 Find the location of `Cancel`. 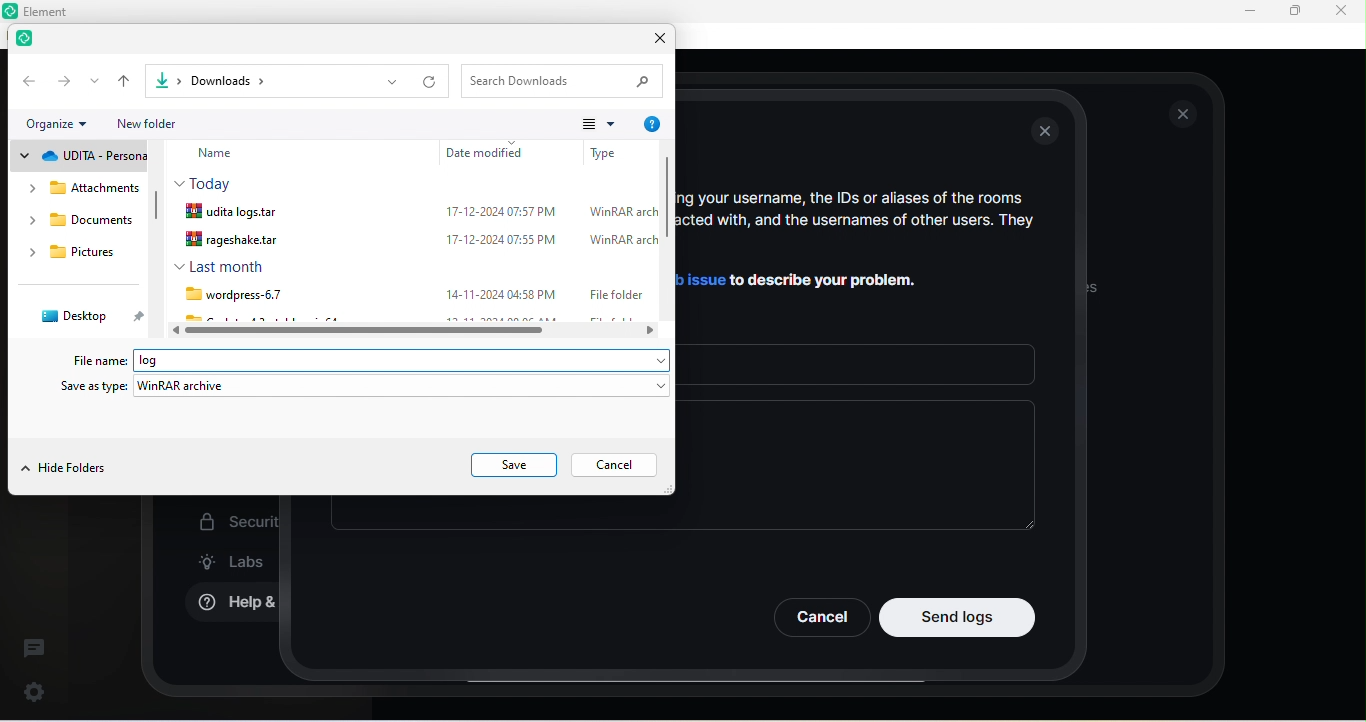

Cancel is located at coordinates (820, 617).